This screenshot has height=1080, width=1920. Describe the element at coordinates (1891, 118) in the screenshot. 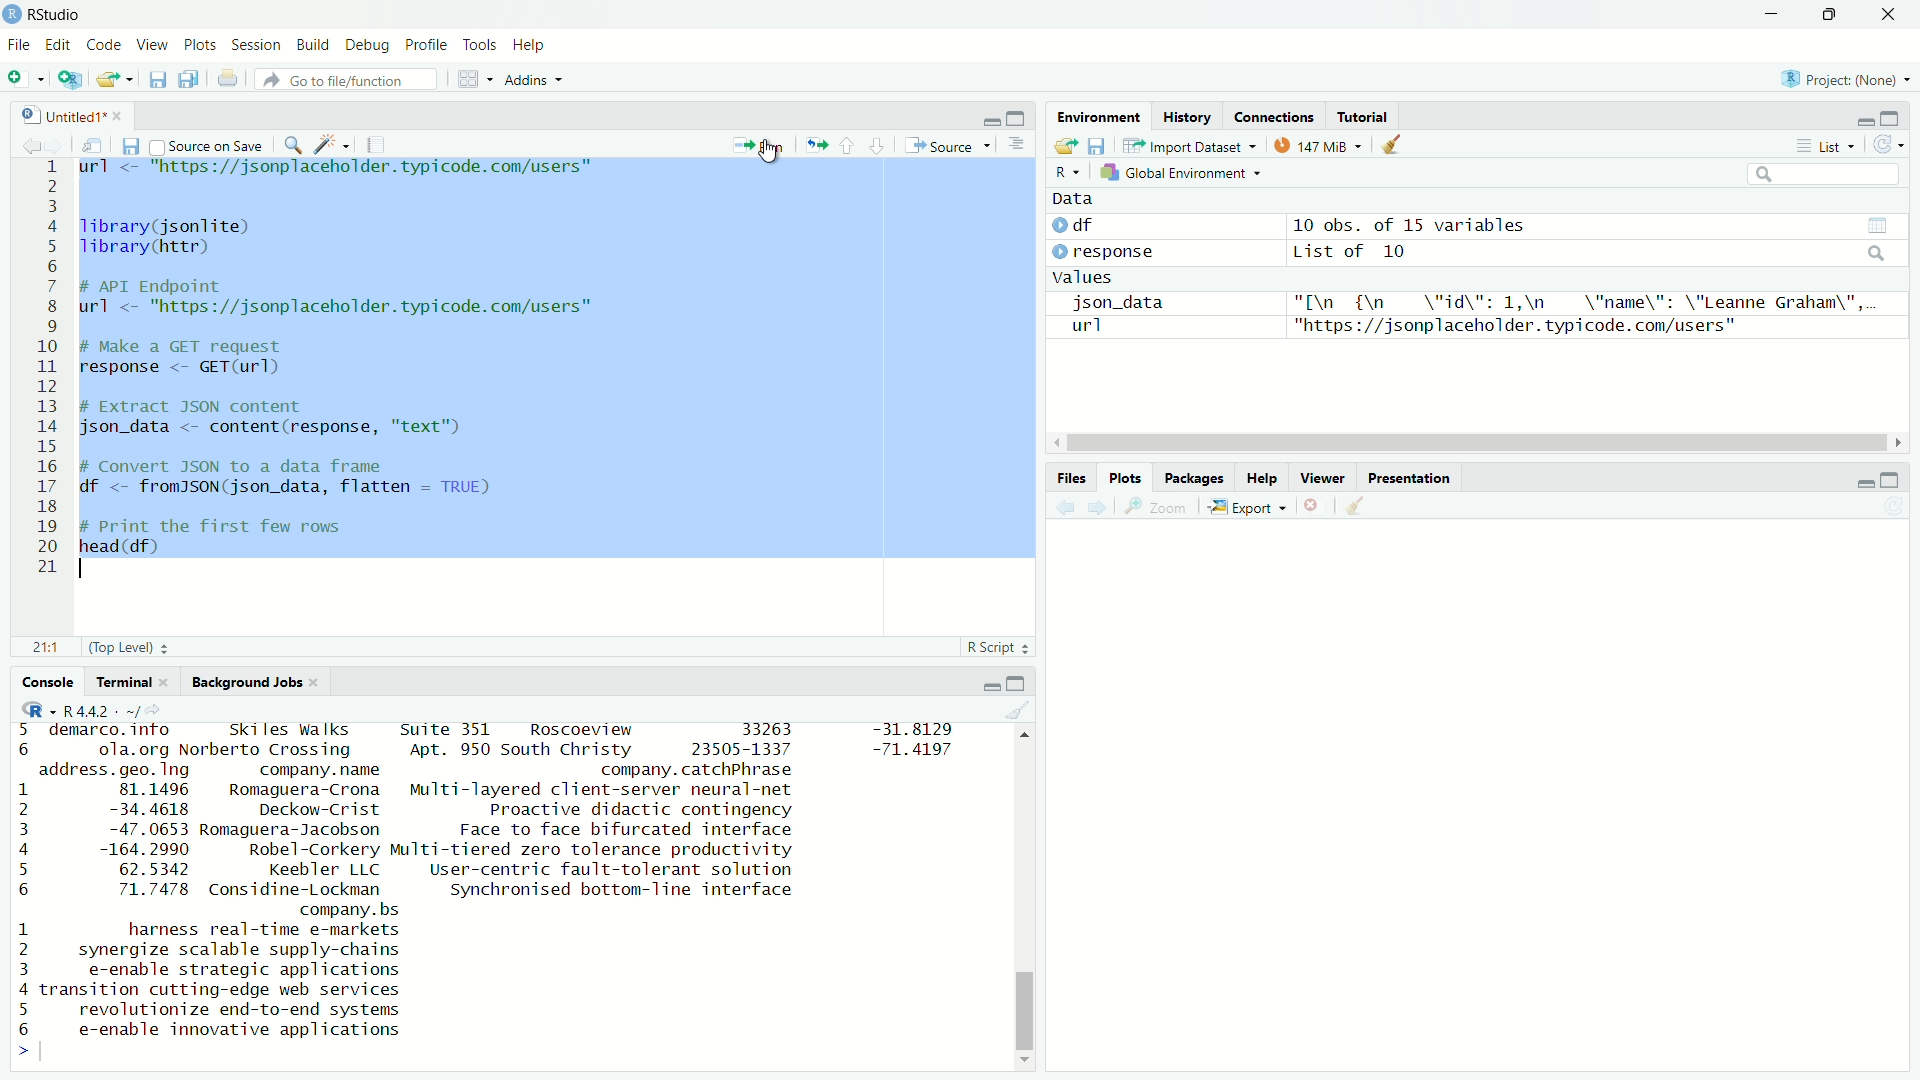

I see `Maximize` at that location.